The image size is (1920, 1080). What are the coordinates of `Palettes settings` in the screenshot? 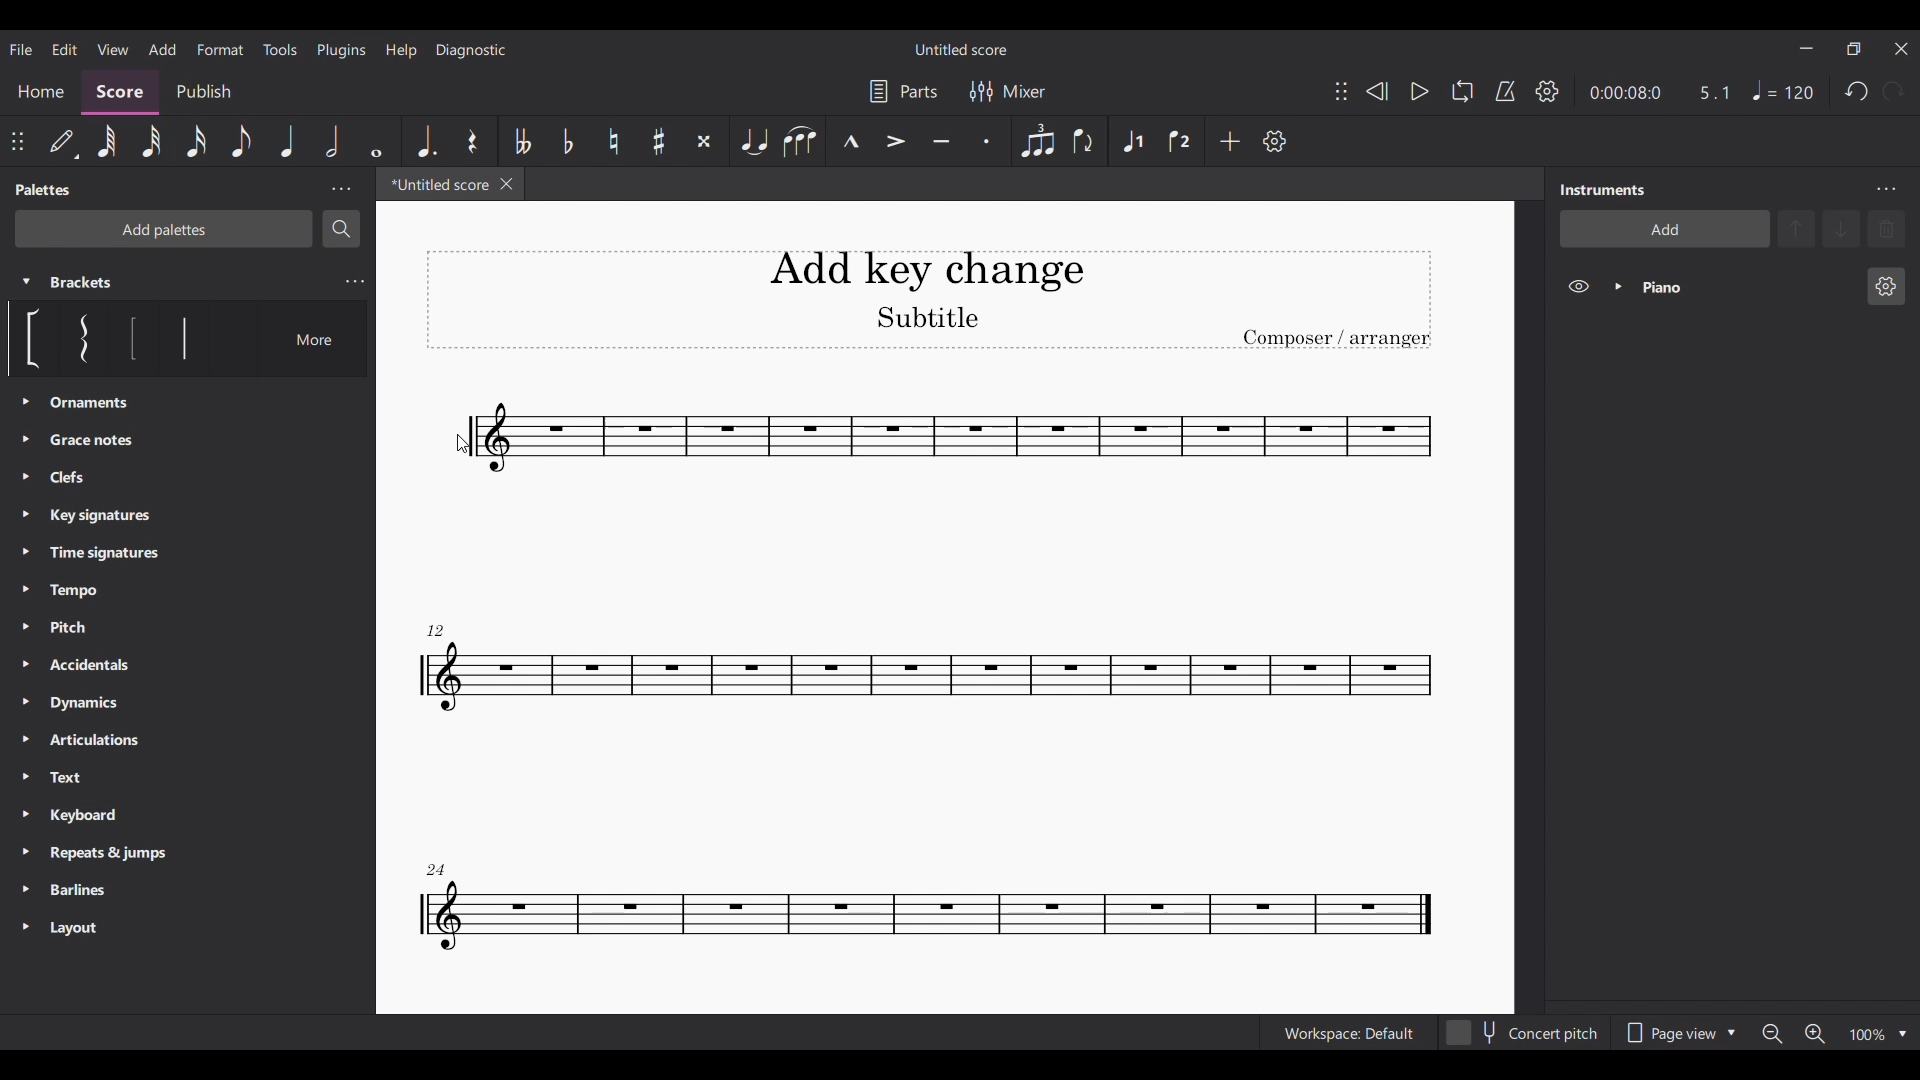 It's located at (341, 188).